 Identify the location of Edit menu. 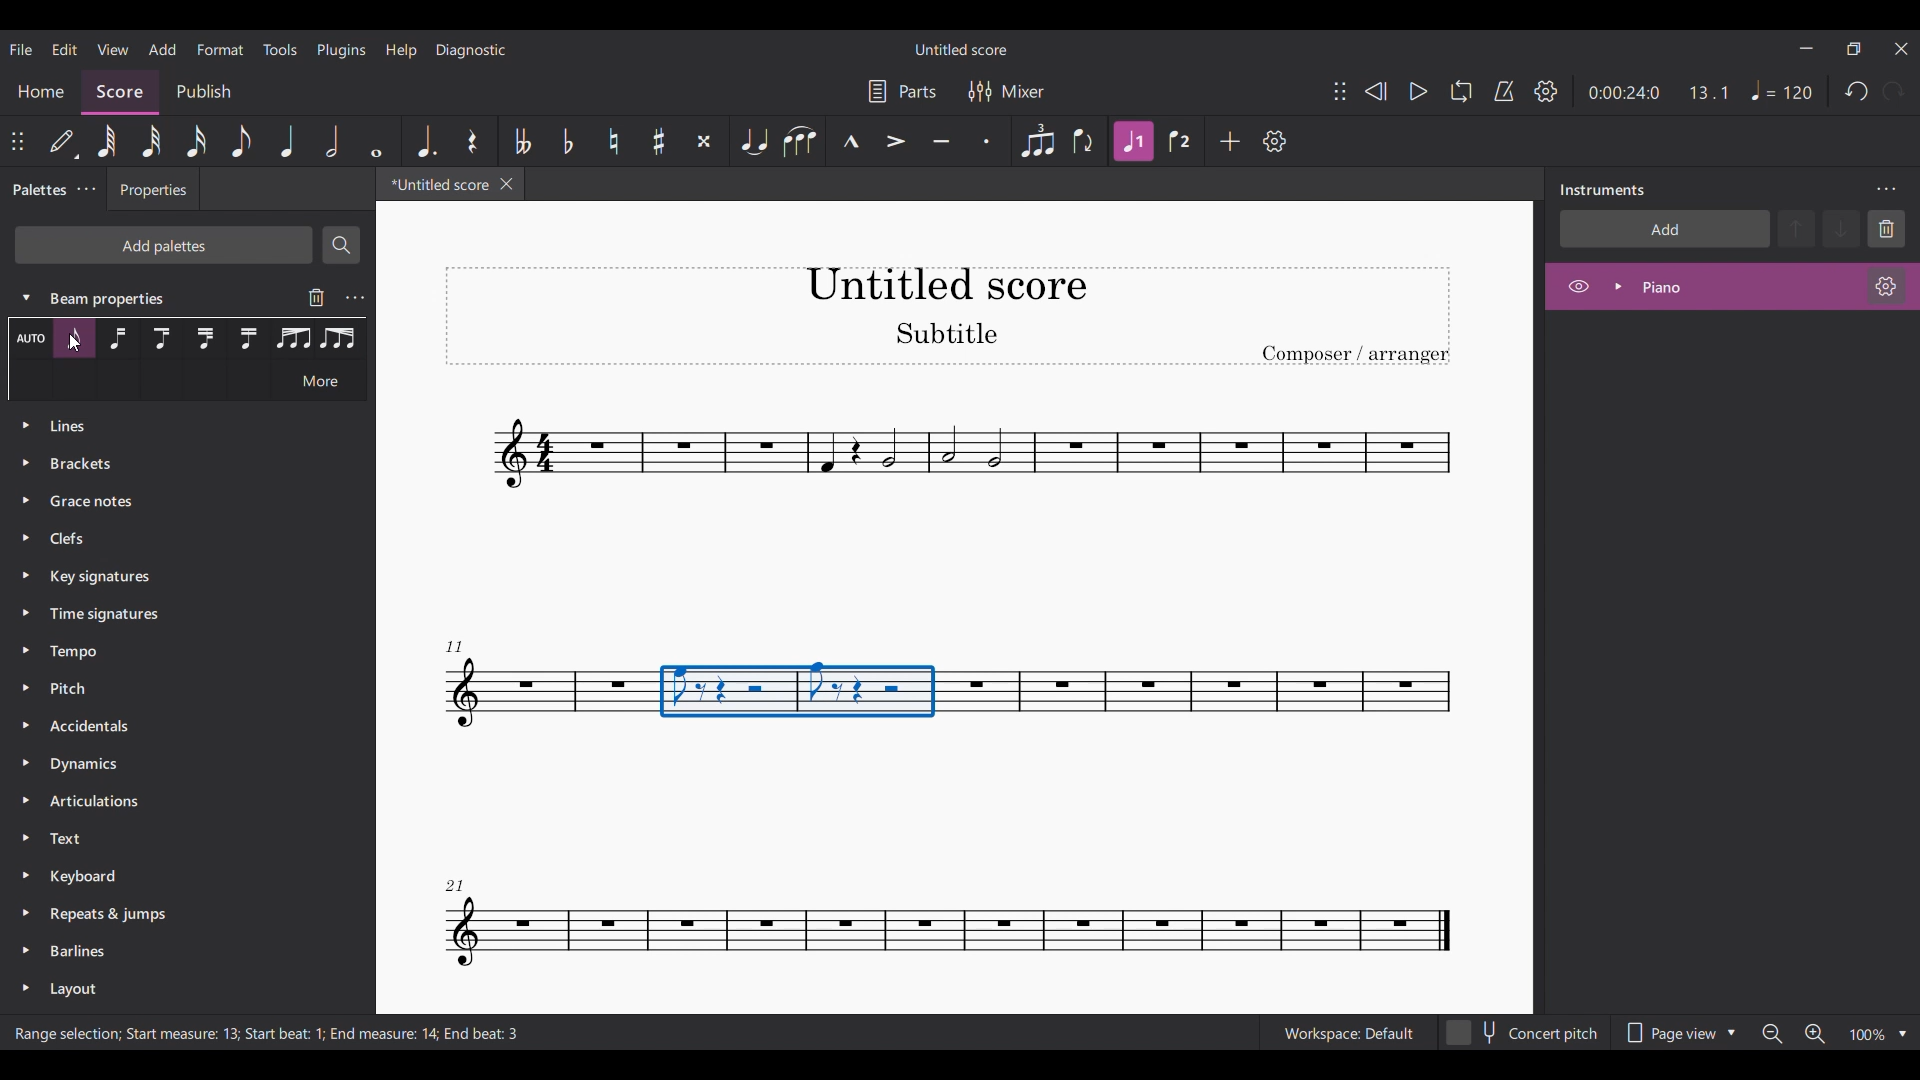
(65, 49).